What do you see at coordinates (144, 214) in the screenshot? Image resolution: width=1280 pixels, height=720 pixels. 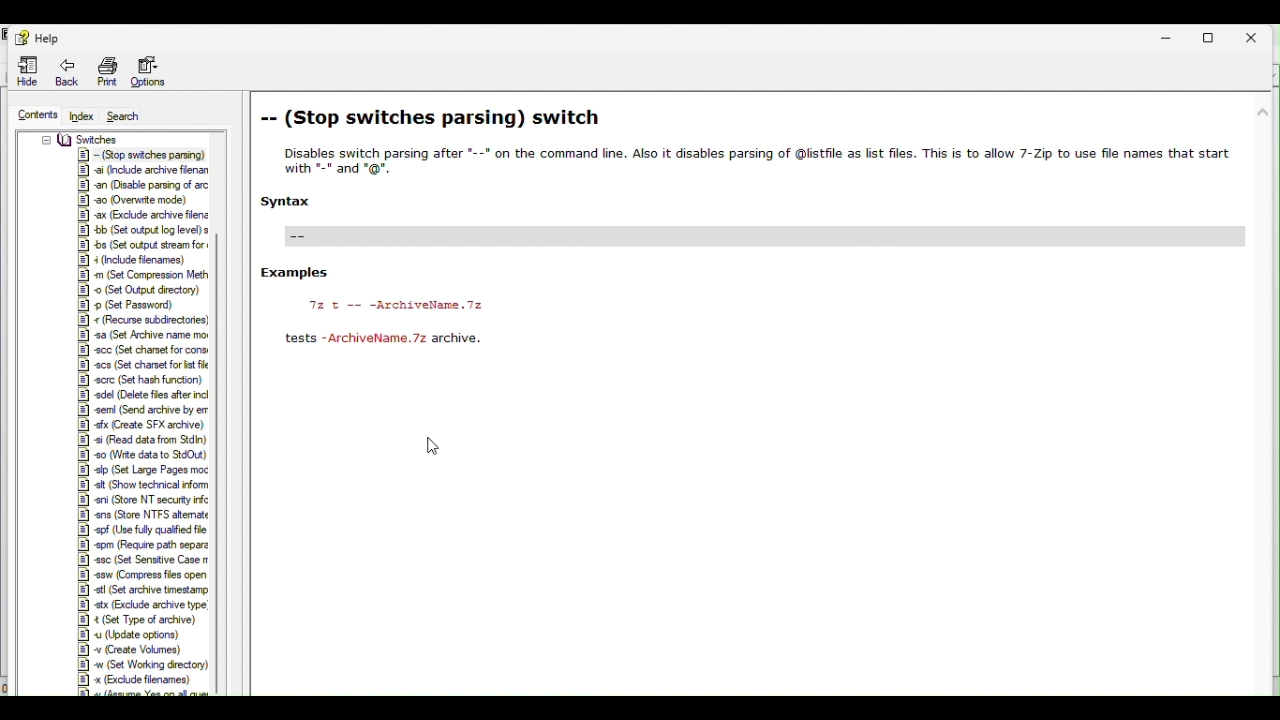 I see `` at bounding box center [144, 214].